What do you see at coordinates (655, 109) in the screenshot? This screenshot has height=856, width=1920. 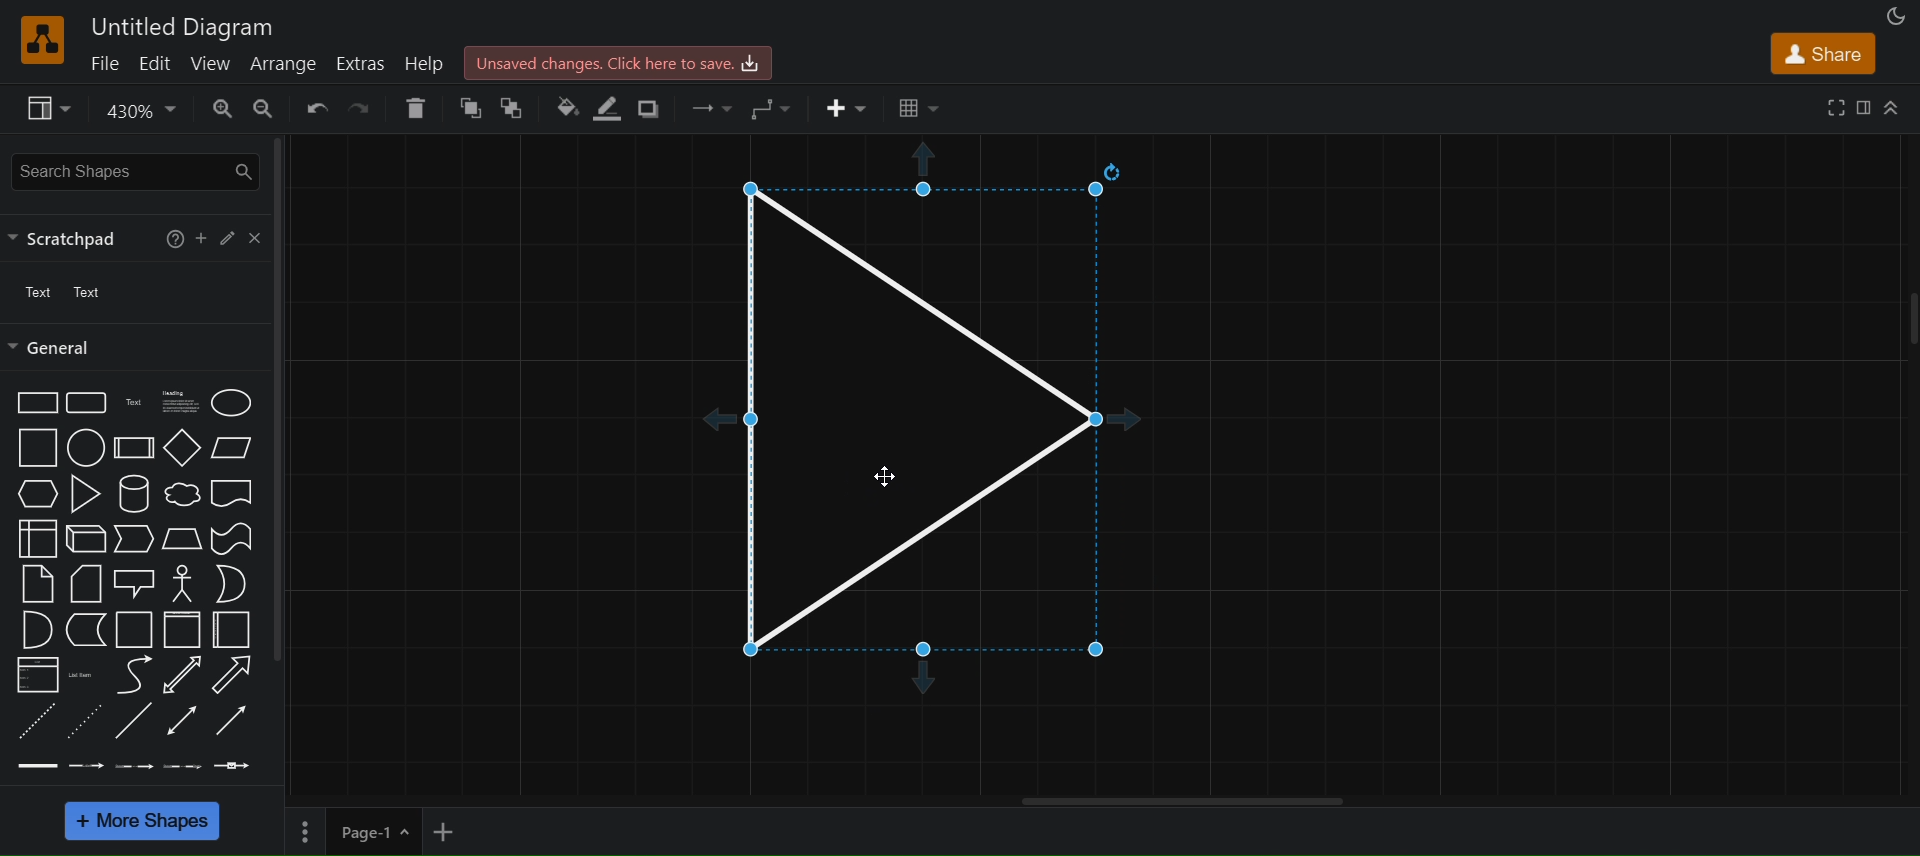 I see `shadow` at bounding box center [655, 109].